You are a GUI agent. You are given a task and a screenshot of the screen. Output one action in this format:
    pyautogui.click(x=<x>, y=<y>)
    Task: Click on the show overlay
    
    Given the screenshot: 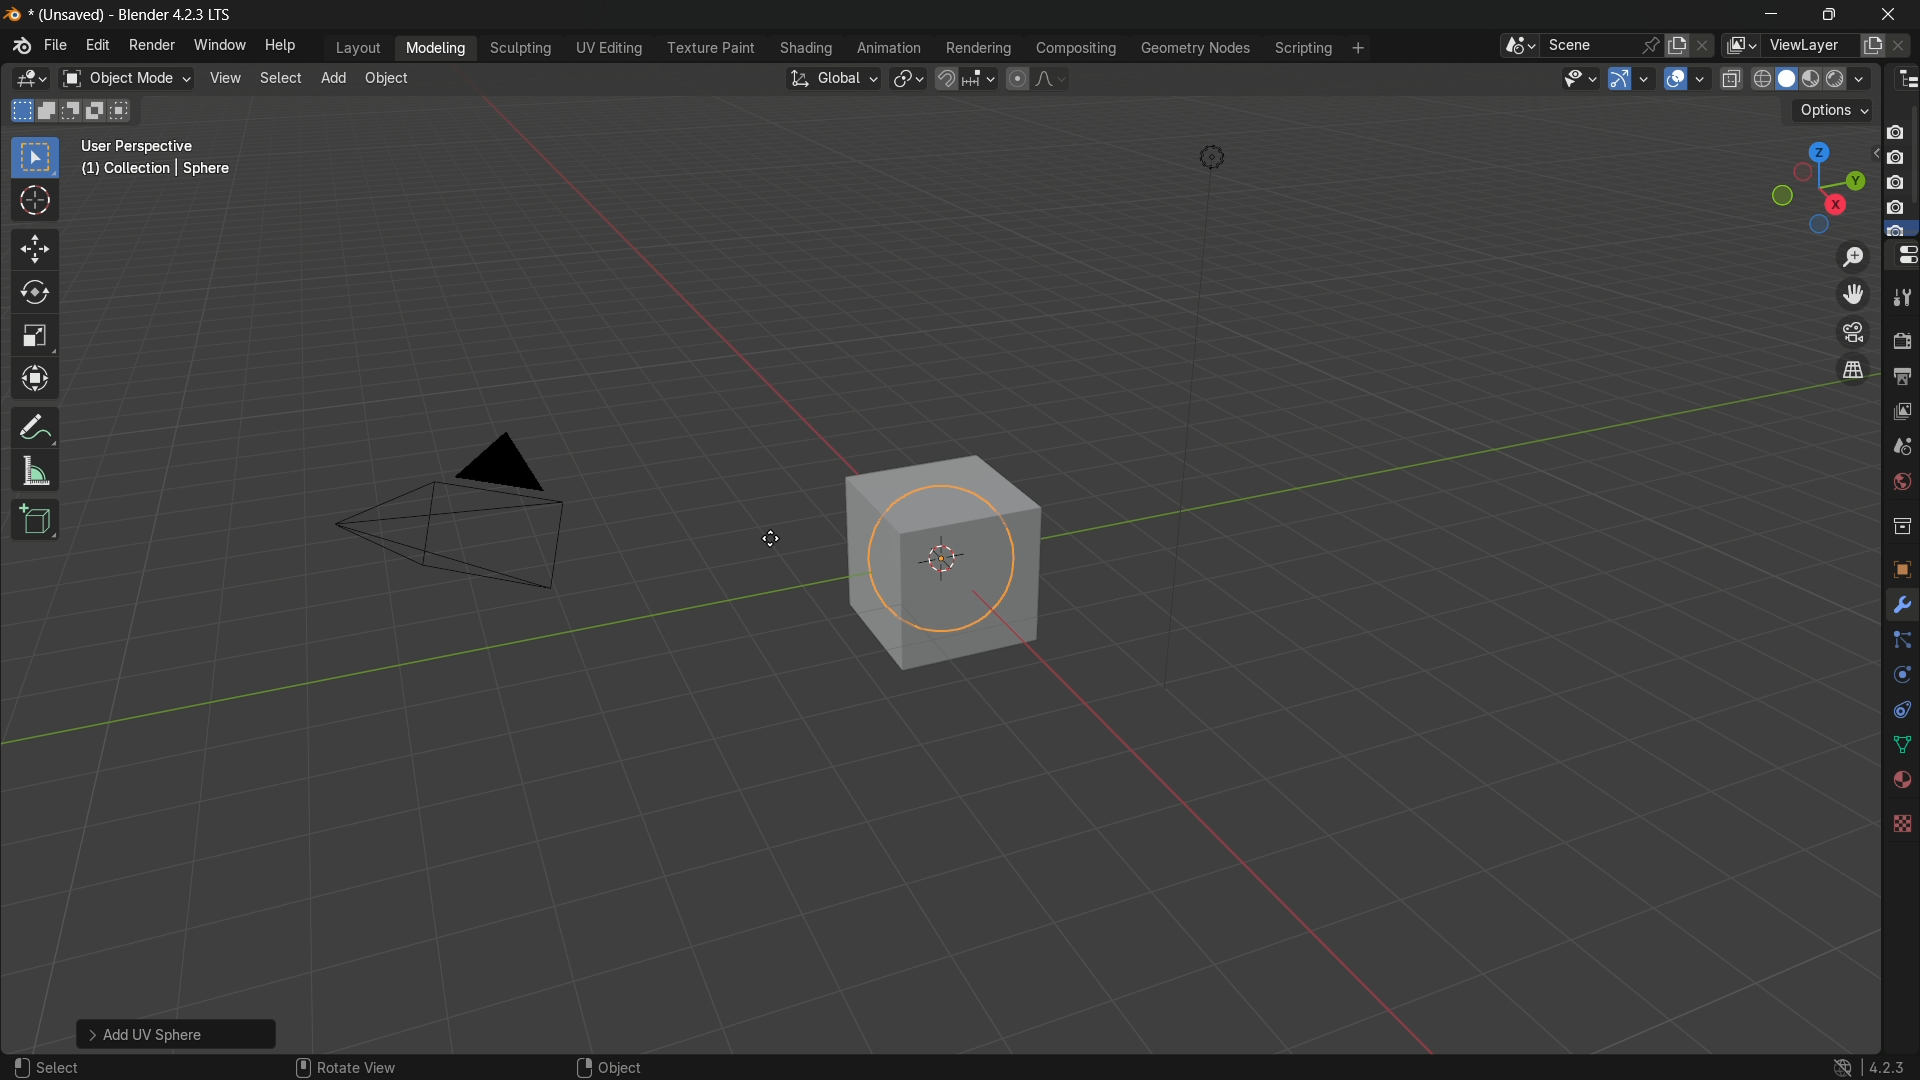 What is the action you would take?
    pyautogui.click(x=1676, y=80)
    